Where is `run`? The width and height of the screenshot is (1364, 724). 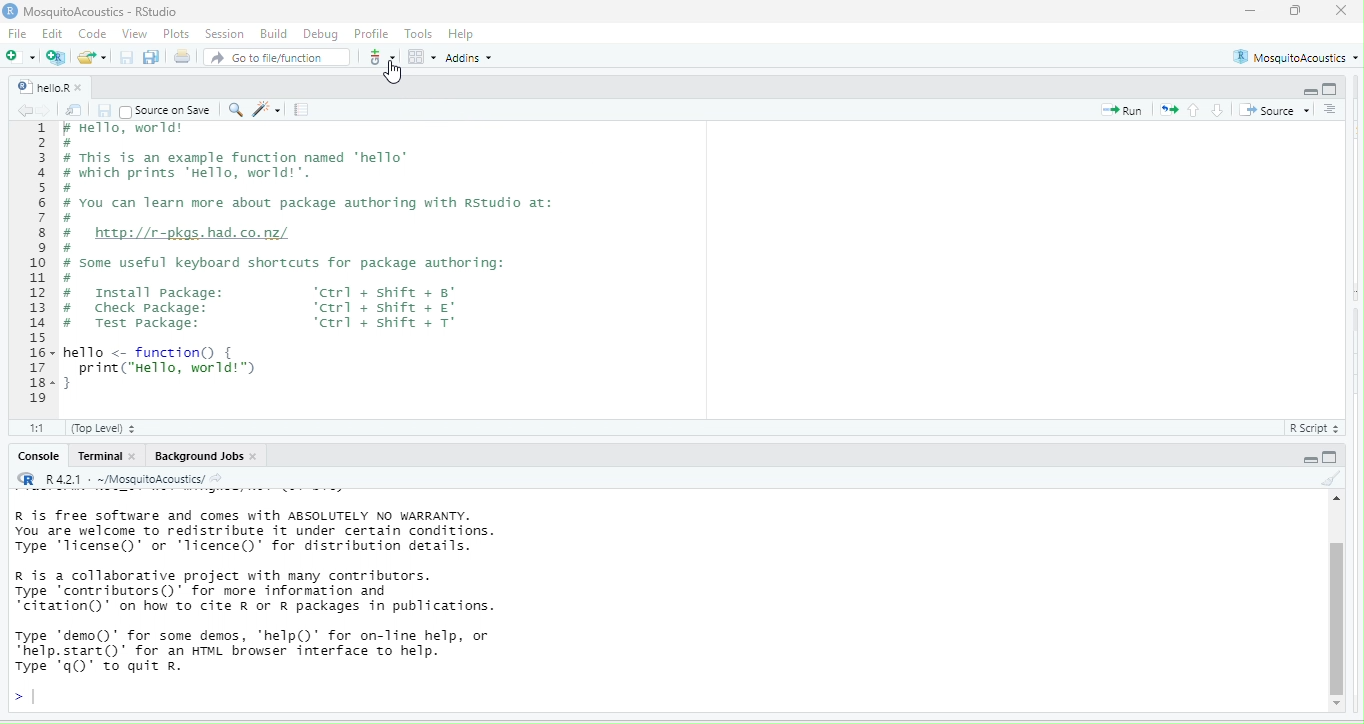 run is located at coordinates (1125, 109).